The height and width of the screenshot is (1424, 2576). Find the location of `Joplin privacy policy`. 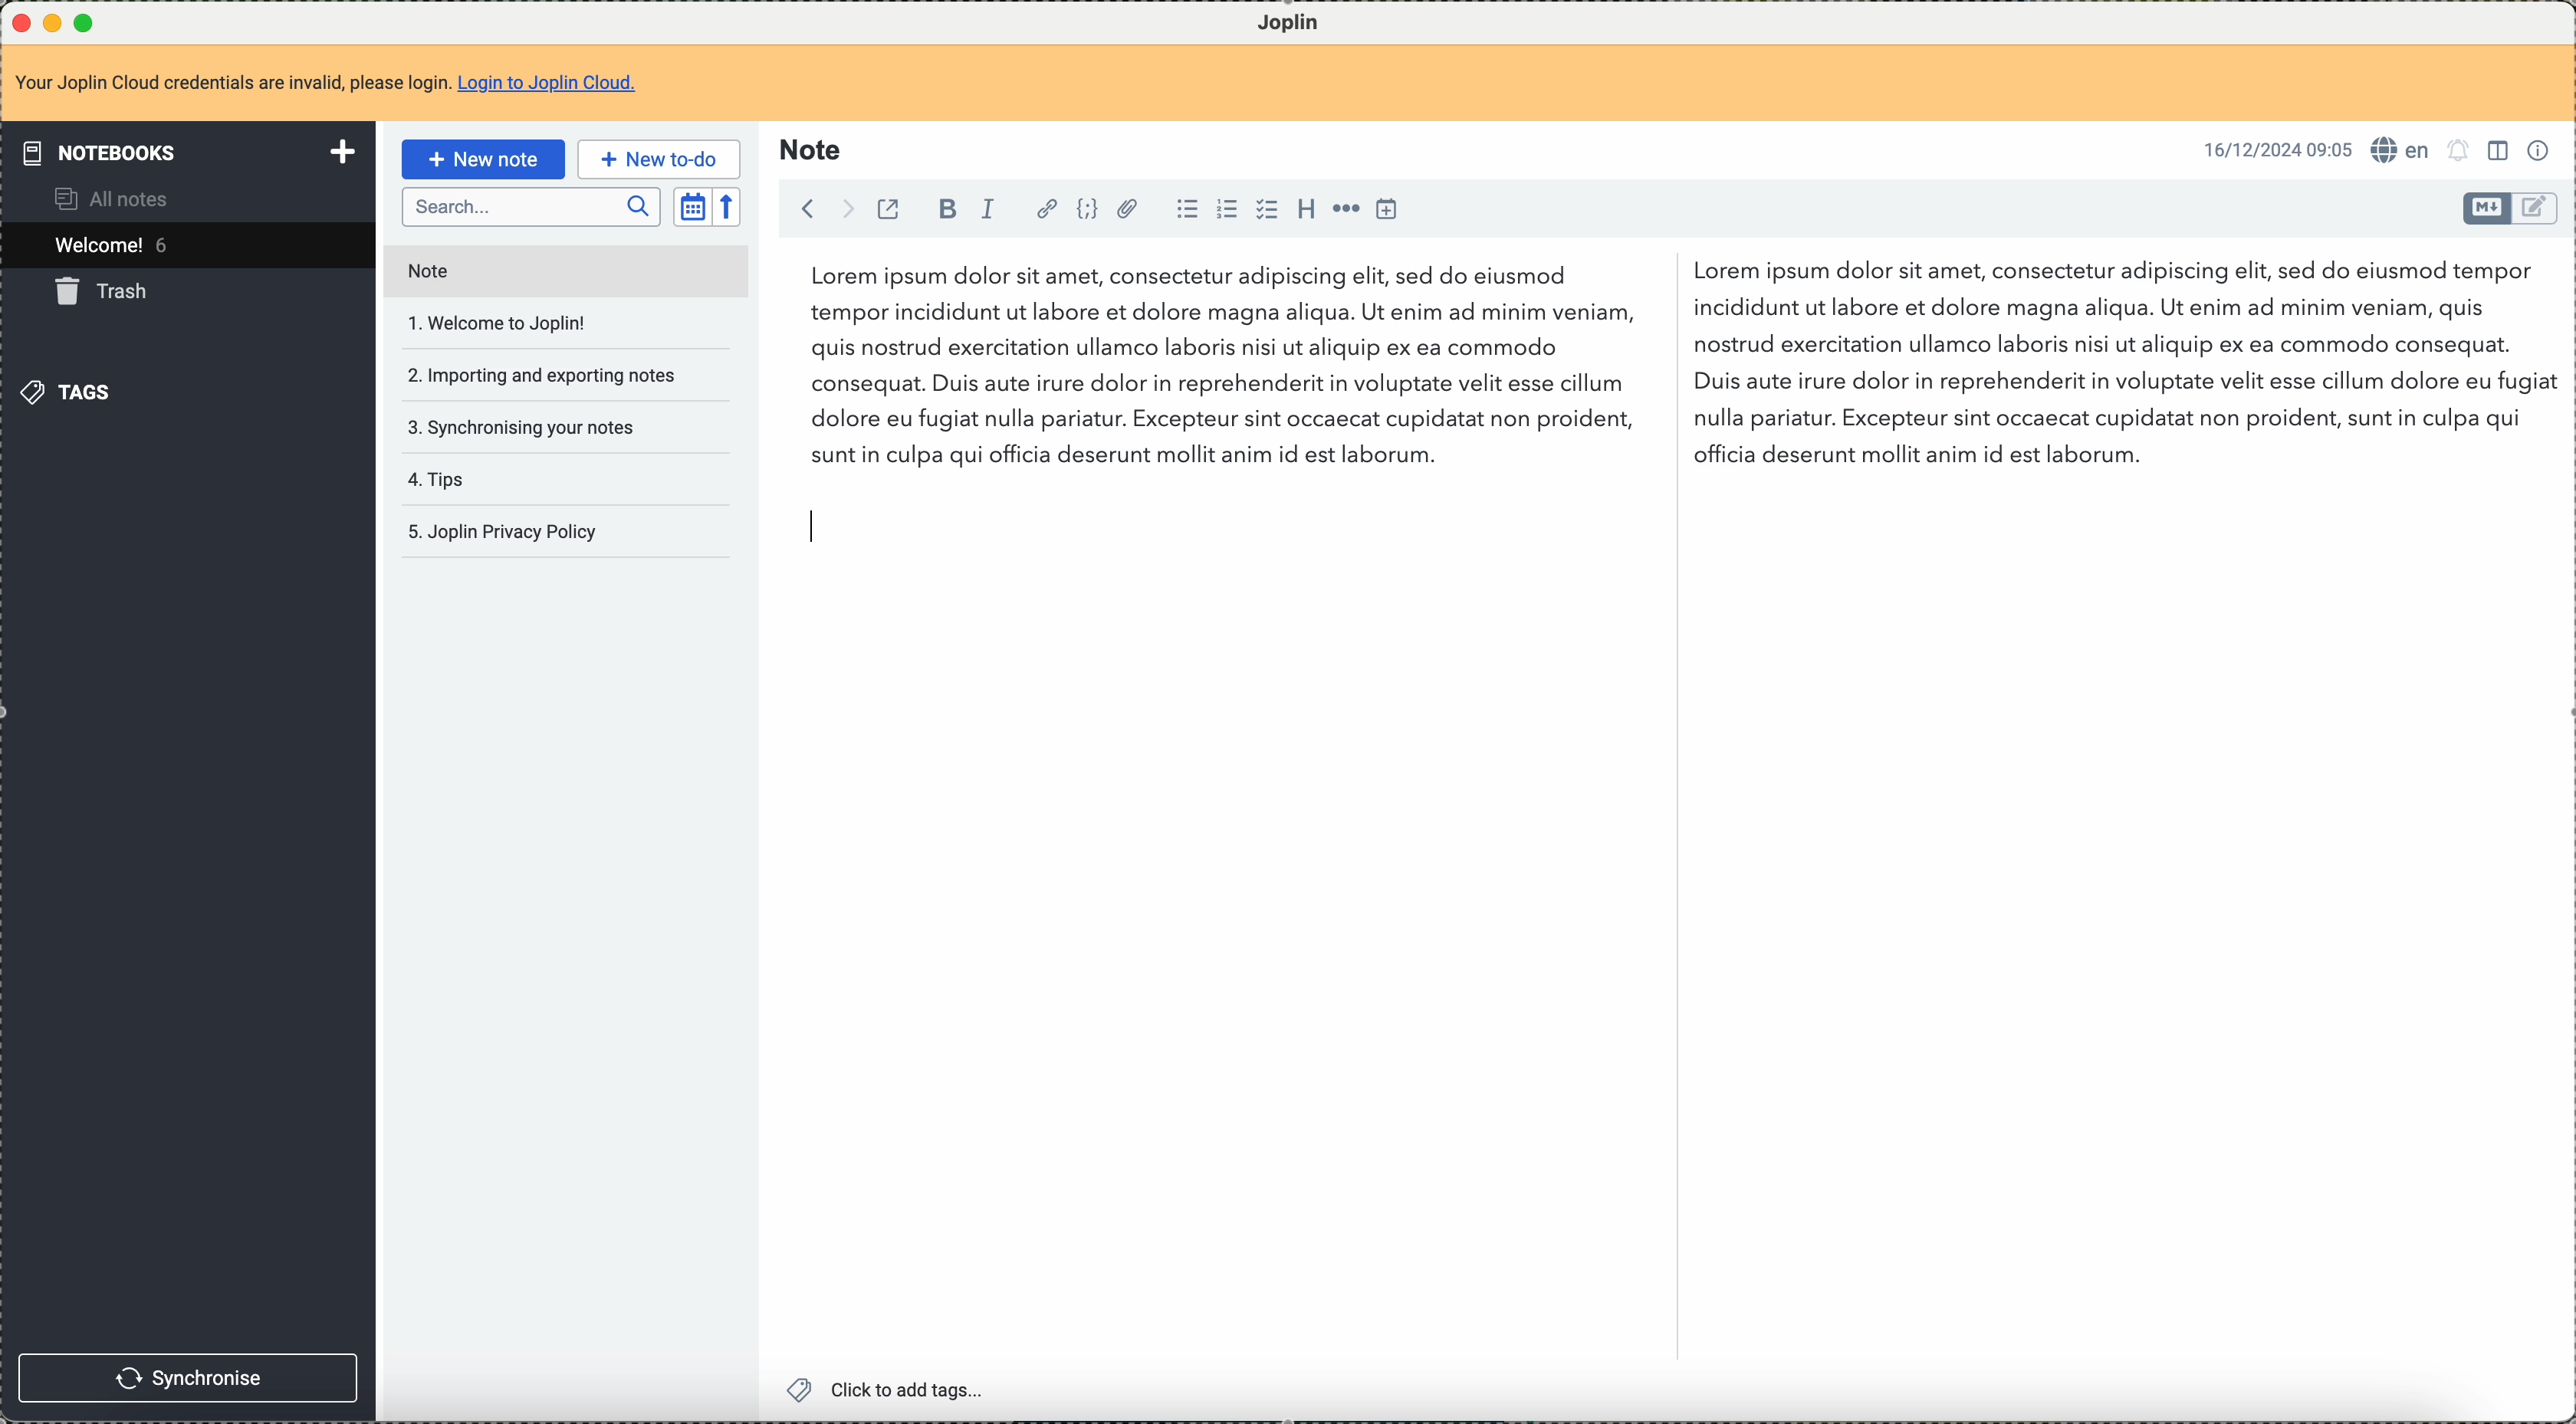

Joplin privacy policy is located at coordinates (505, 530).